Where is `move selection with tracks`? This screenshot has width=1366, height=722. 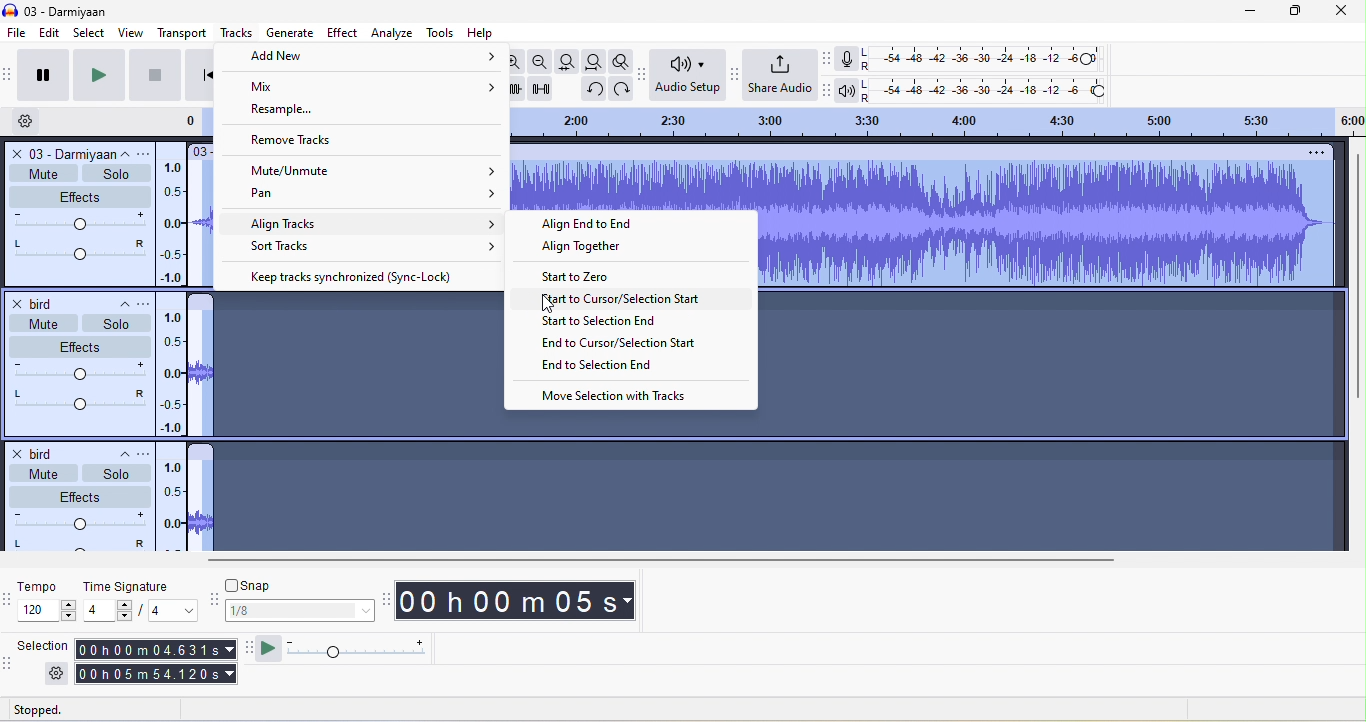 move selection with tracks is located at coordinates (620, 396).